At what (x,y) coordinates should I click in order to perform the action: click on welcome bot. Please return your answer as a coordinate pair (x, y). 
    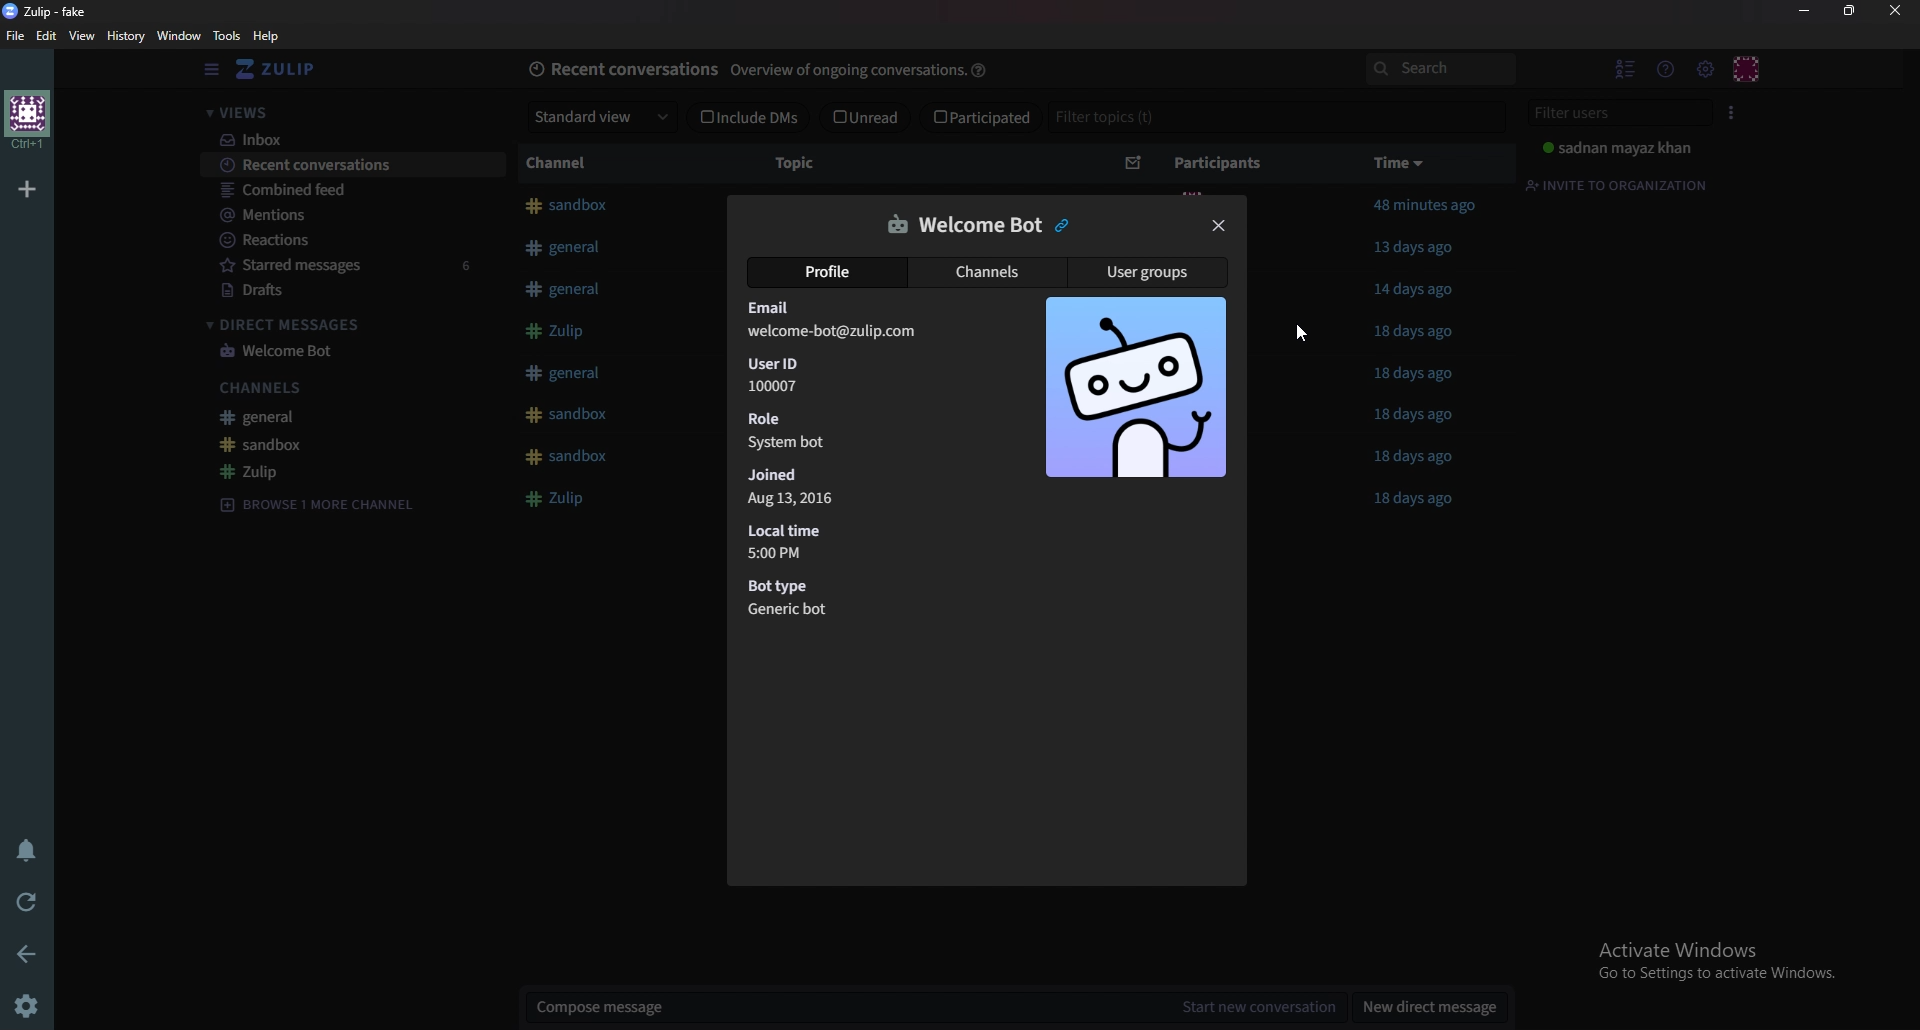
    Looking at the image, I should click on (352, 352).